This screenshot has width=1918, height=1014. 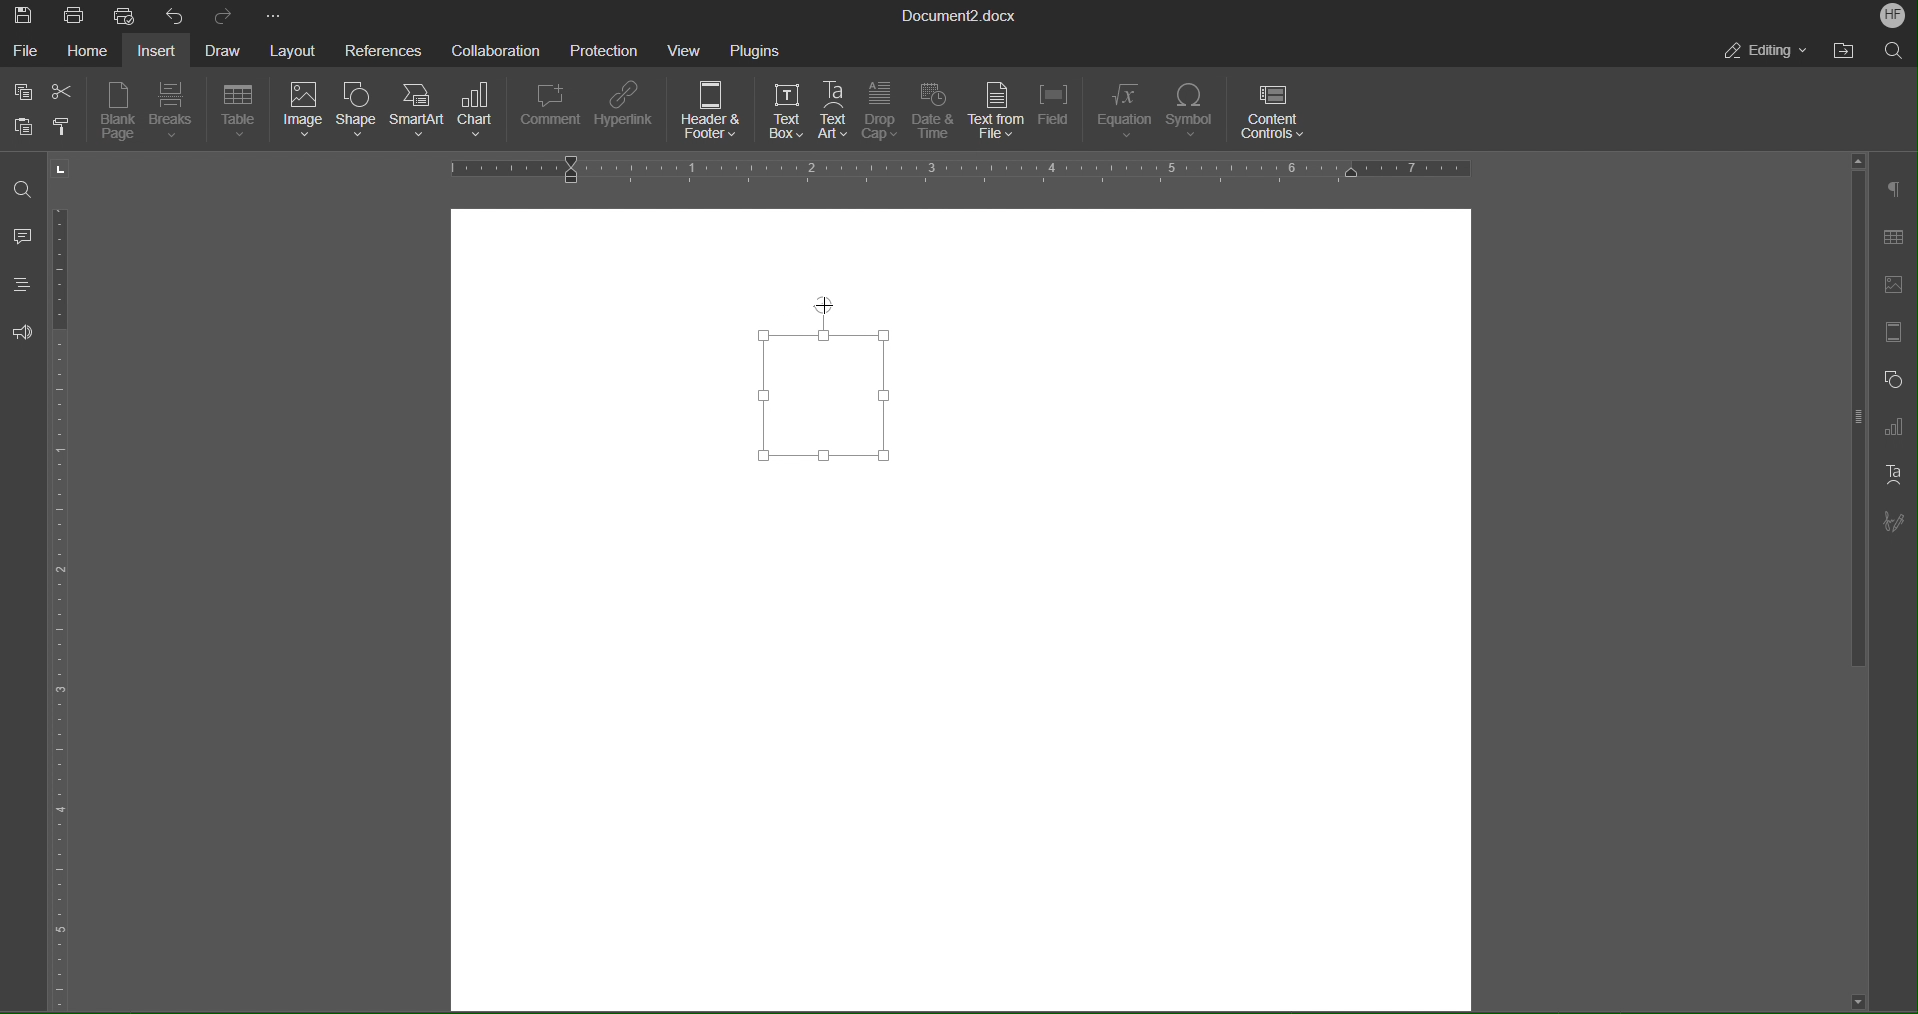 I want to click on Editing, so click(x=1769, y=53).